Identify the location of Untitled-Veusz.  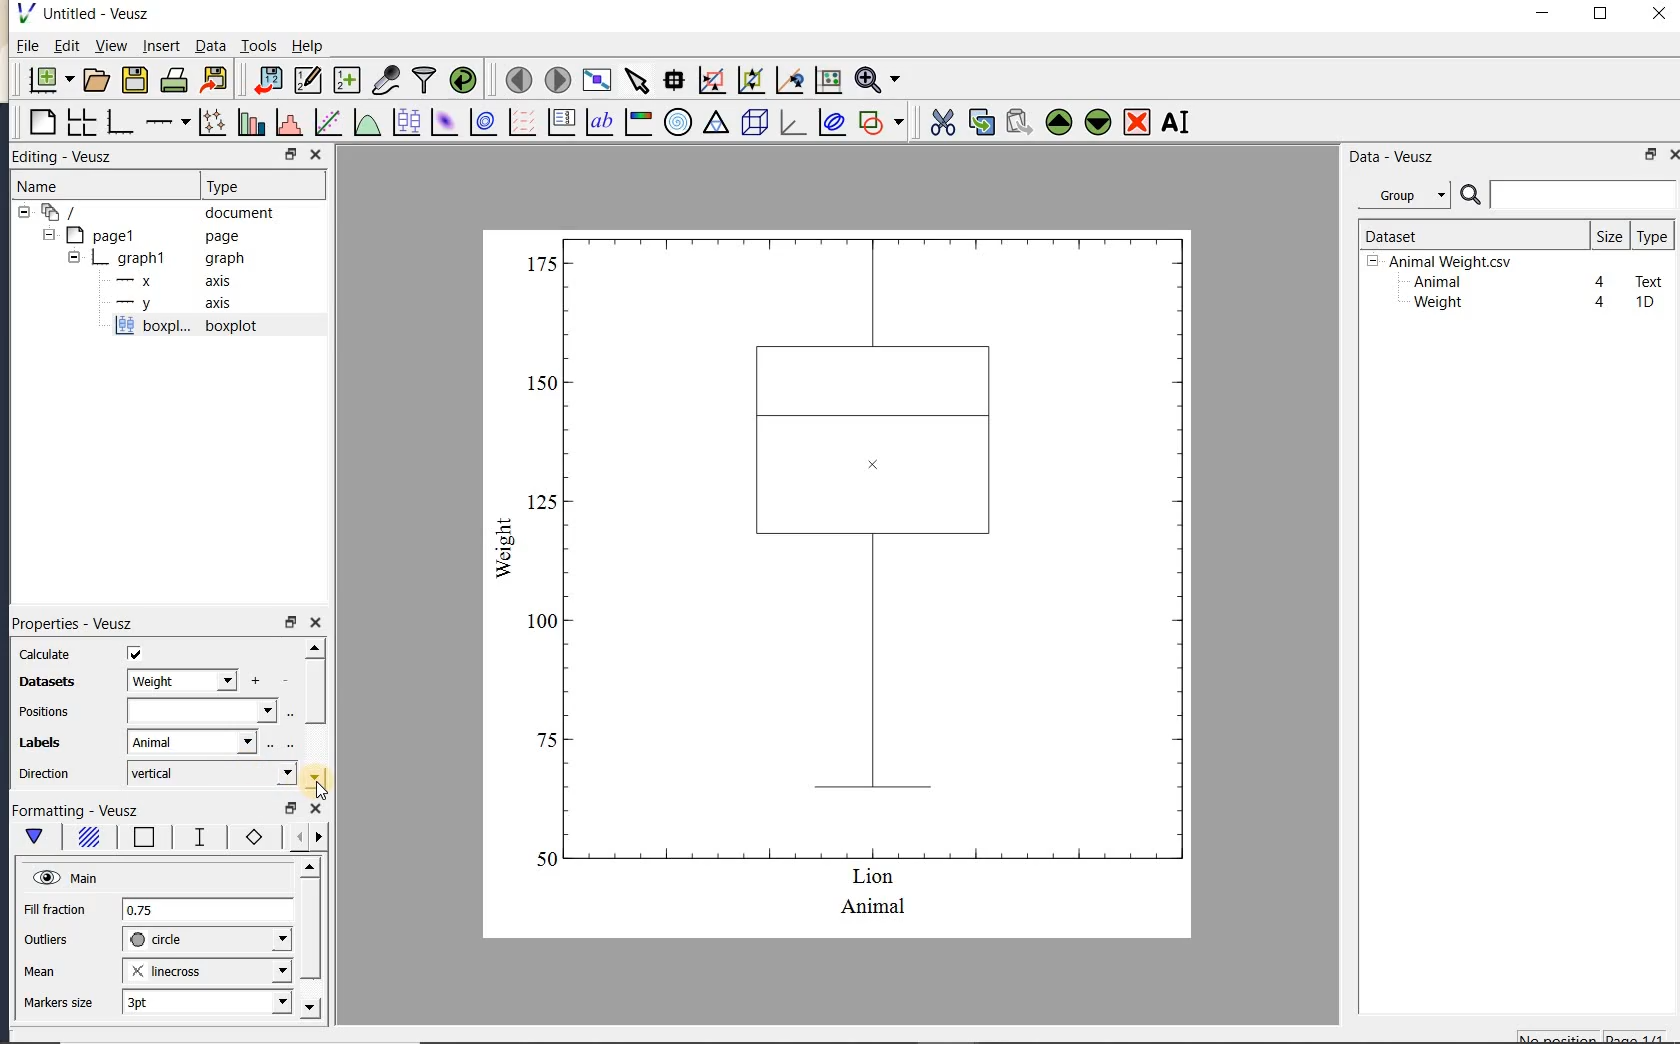
(89, 14).